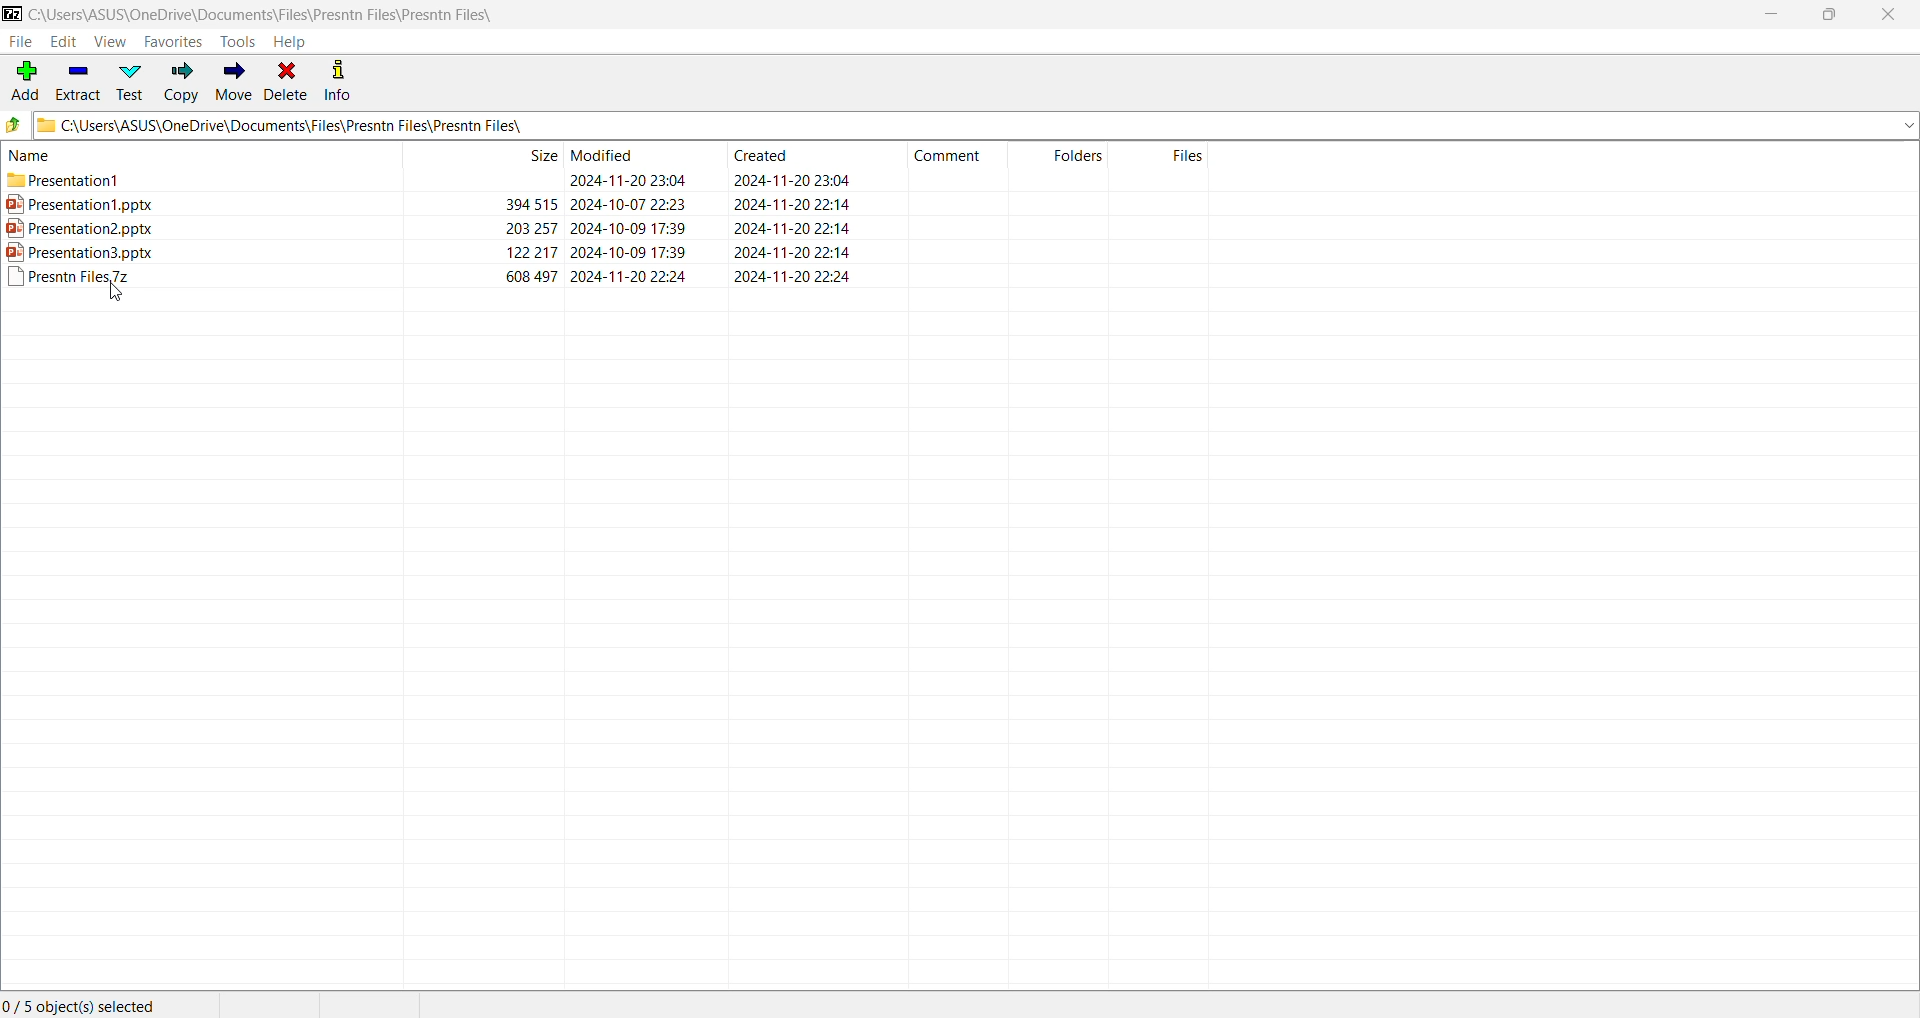  Describe the element at coordinates (784, 179) in the screenshot. I see `2024-11-20 23:04` at that location.